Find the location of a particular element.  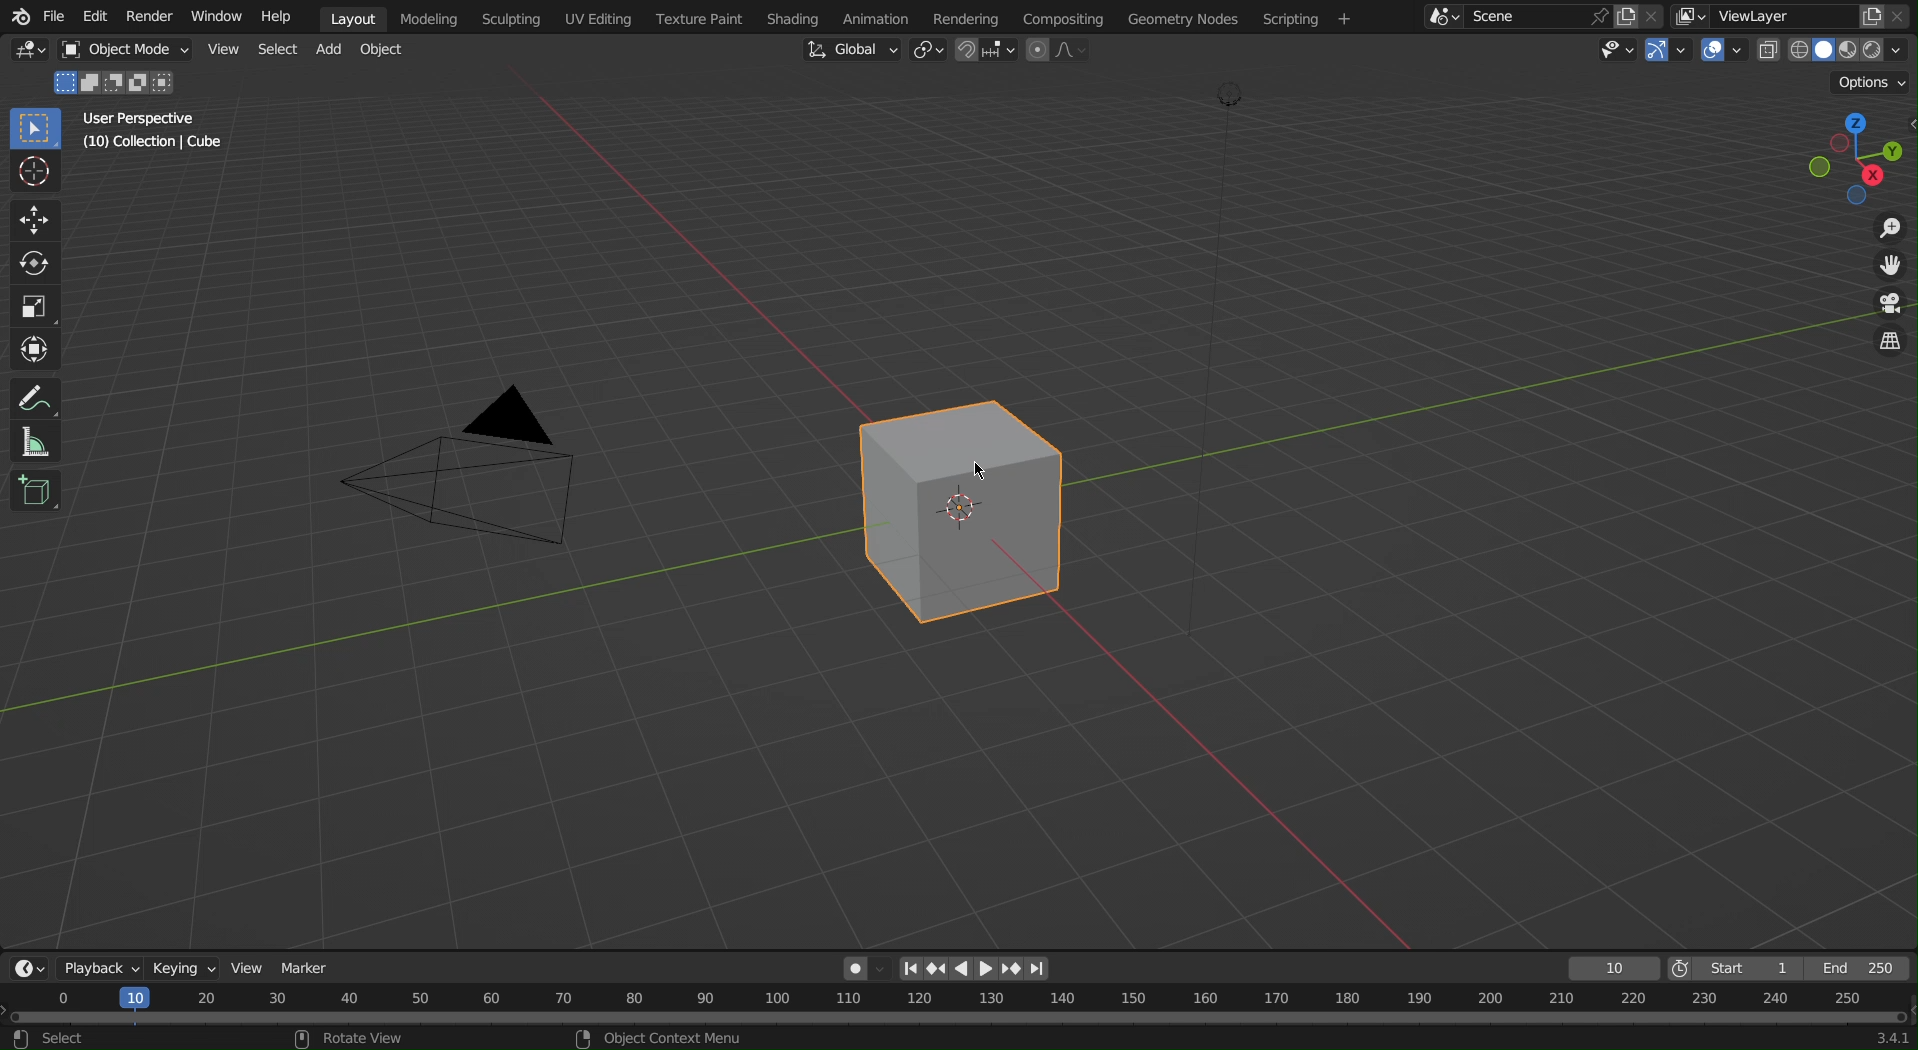

Cube is located at coordinates (963, 513).